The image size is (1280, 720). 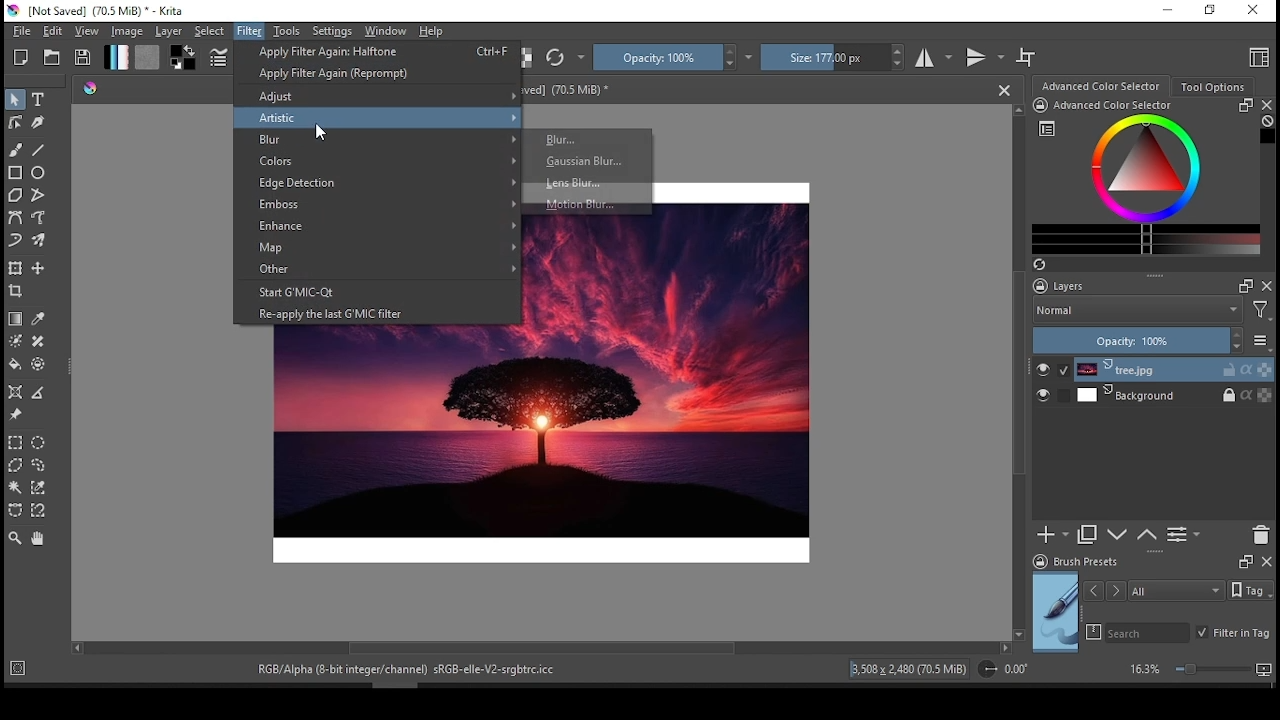 What do you see at coordinates (15, 487) in the screenshot?
I see `contiguous selection tool` at bounding box center [15, 487].